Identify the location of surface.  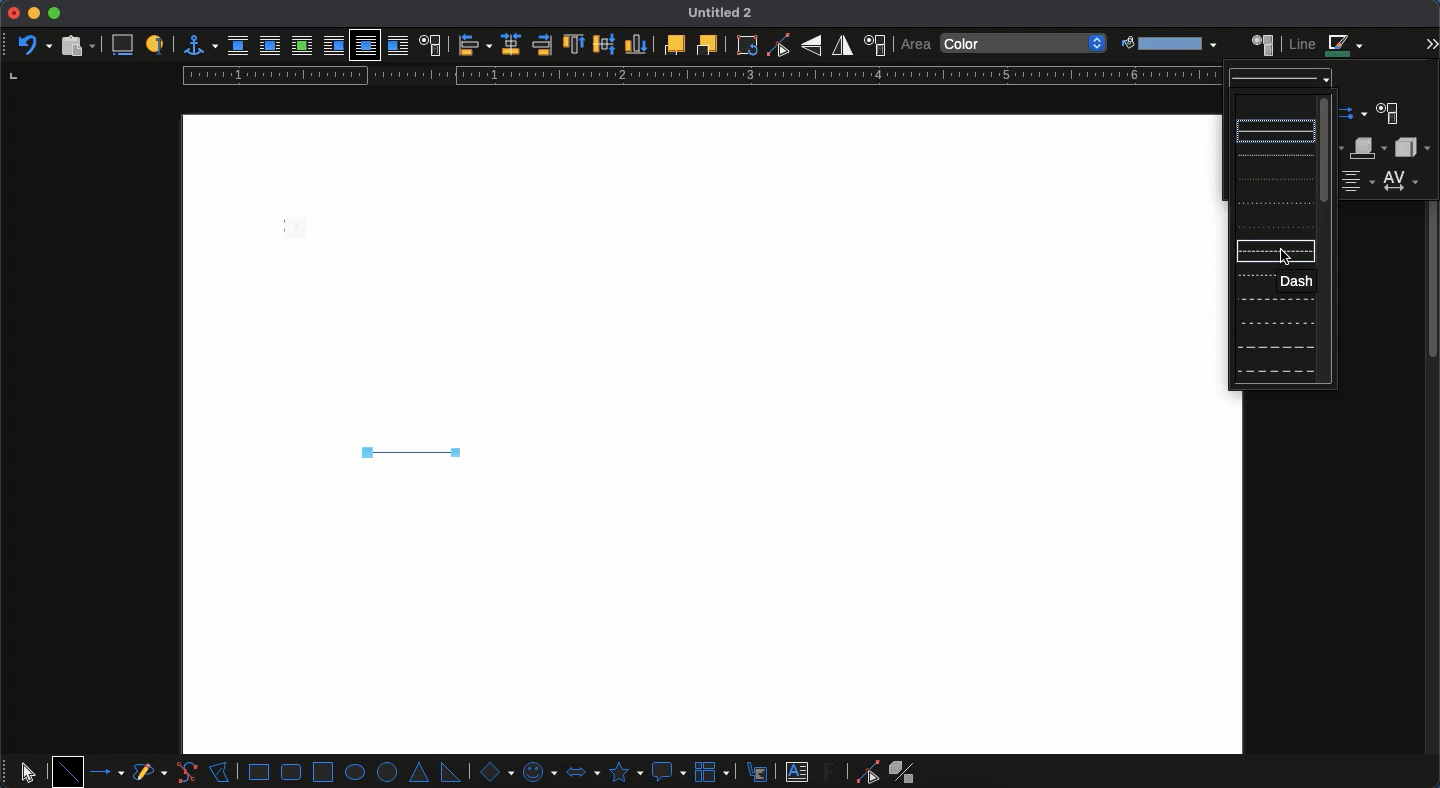
(1411, 147).